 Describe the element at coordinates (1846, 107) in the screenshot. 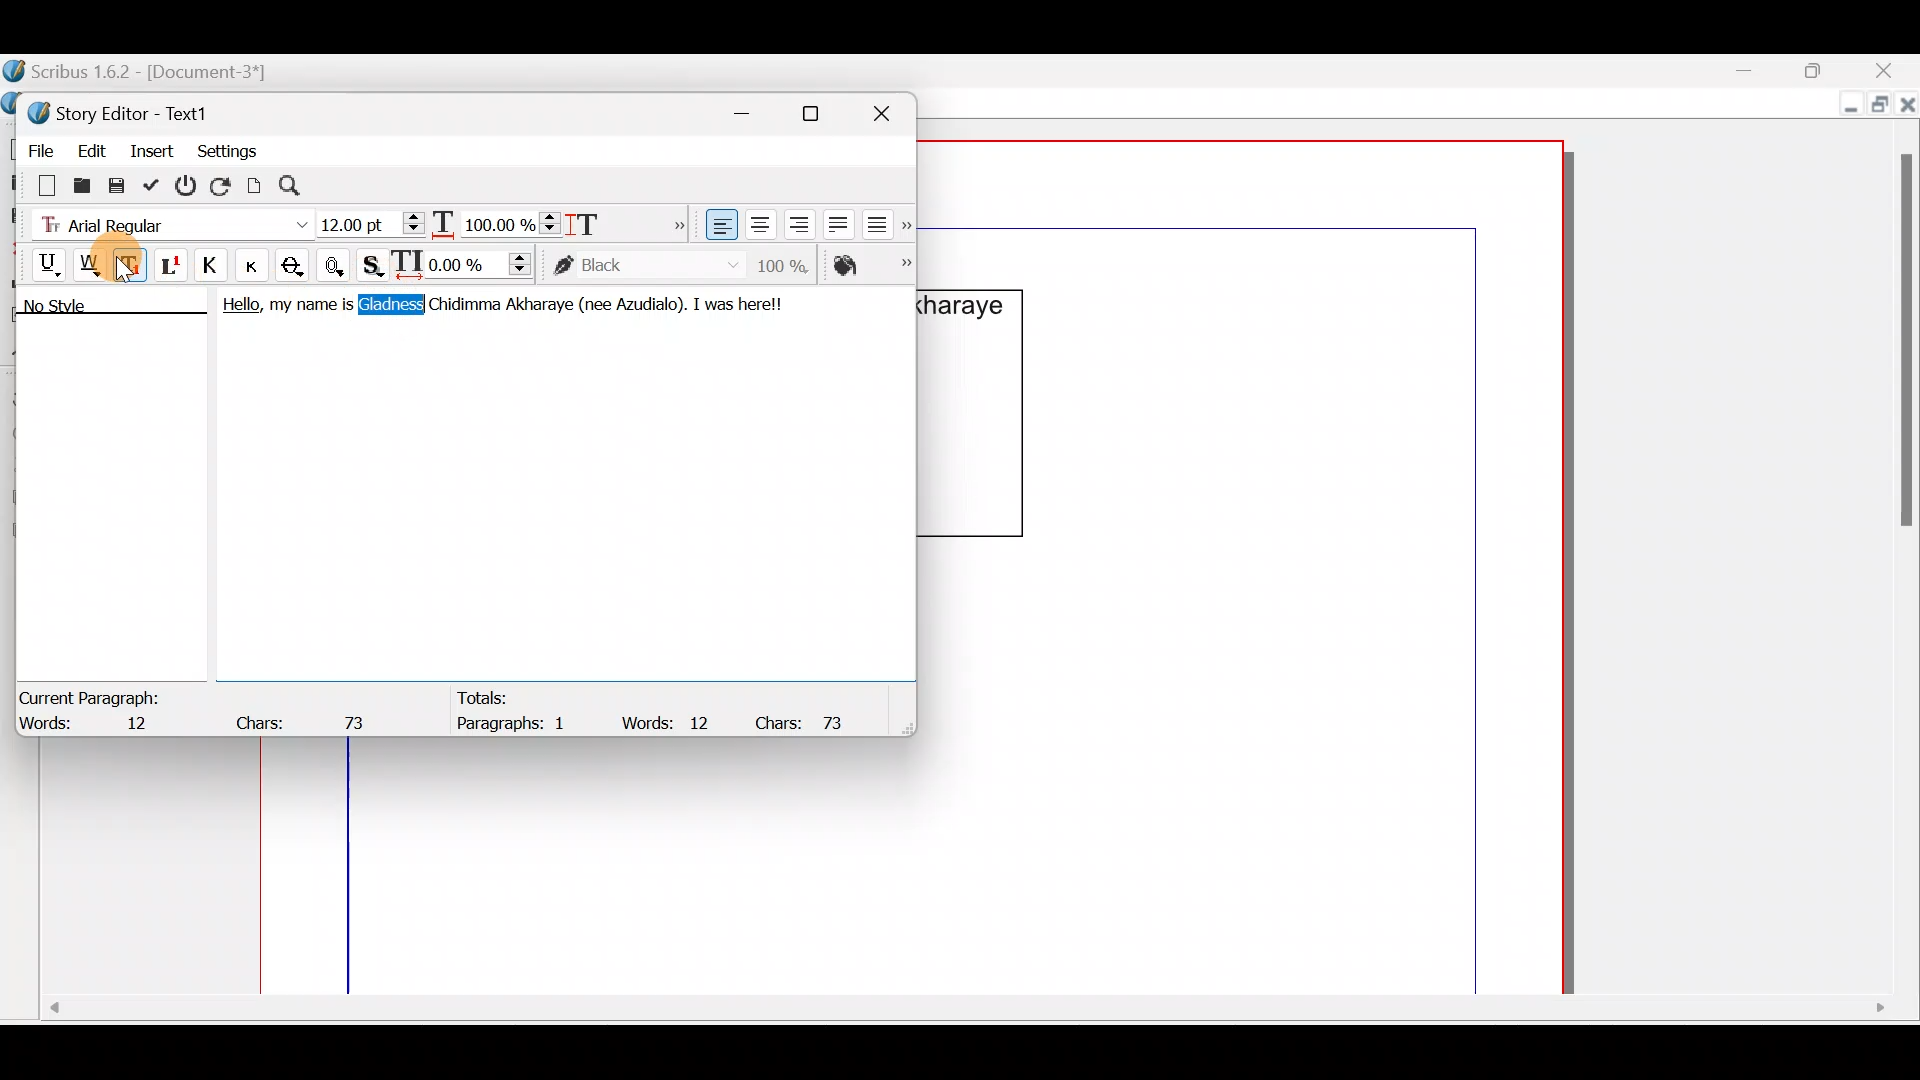

I see `Minimize` at that location.